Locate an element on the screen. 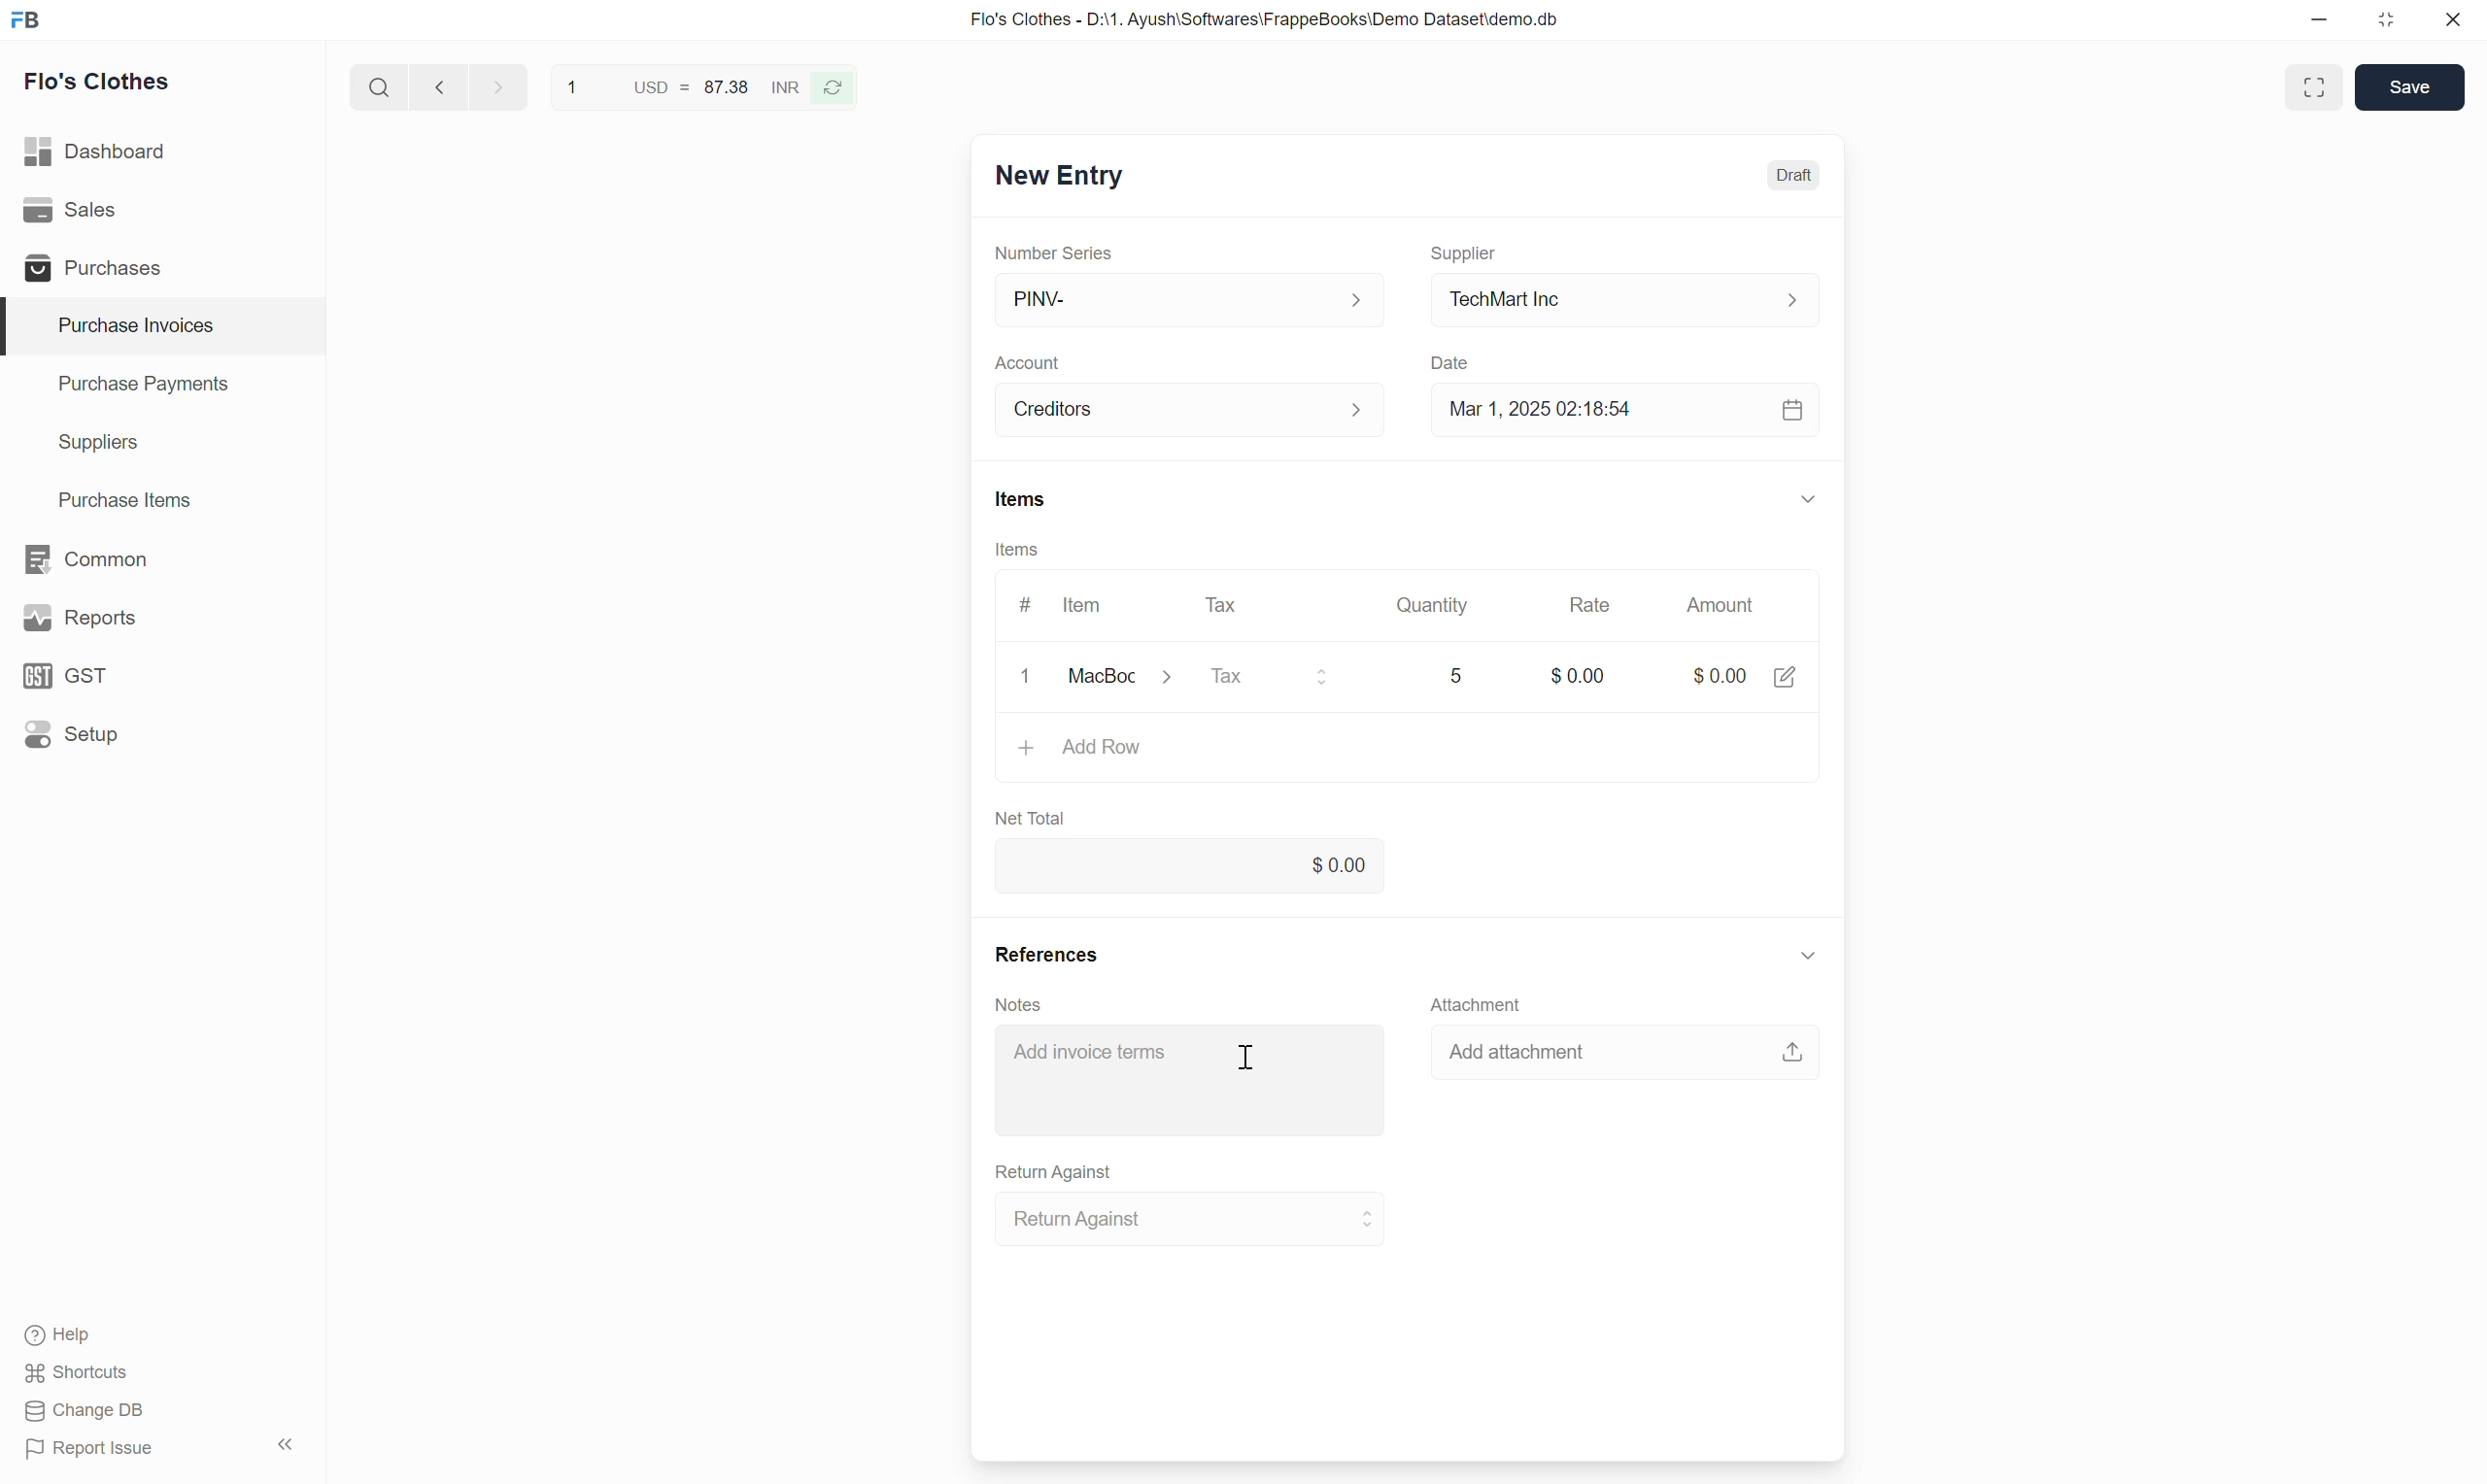 The height and width of the screenshot is (1484, 2487). Search is located at coordinates (380, 87).